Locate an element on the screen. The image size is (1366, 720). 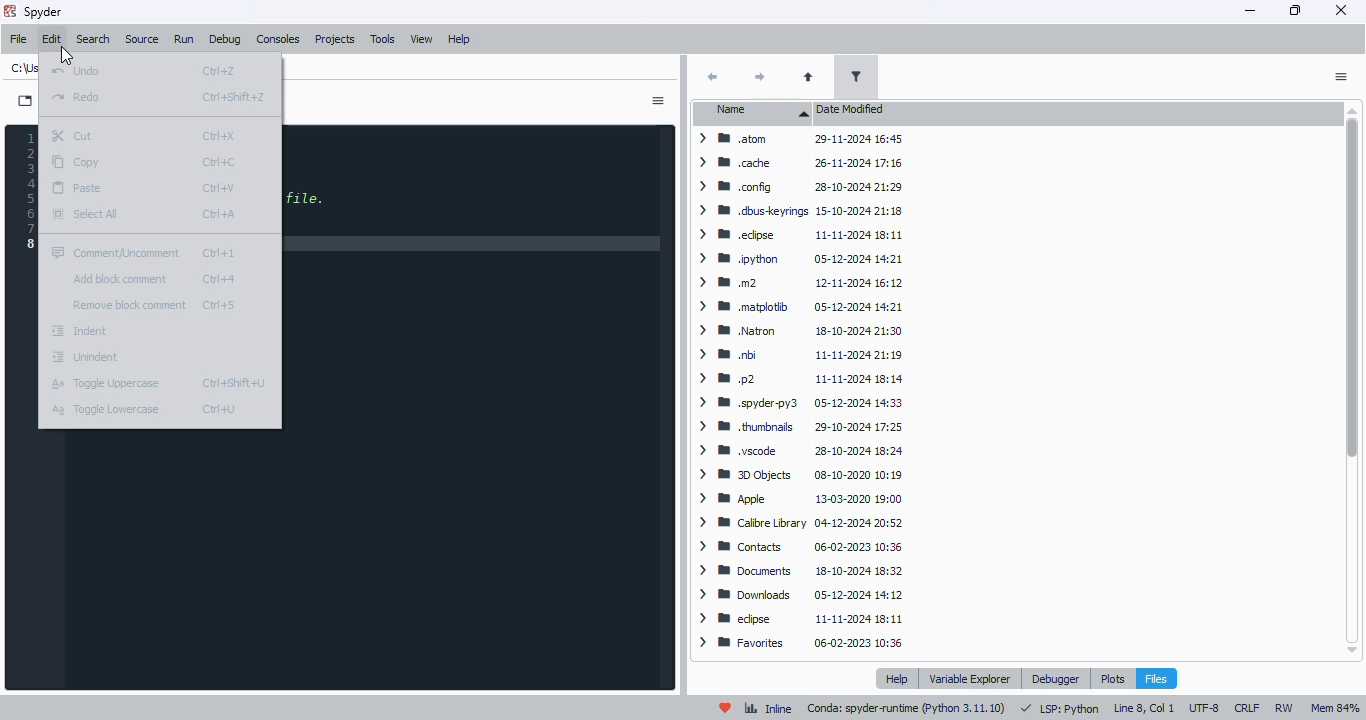
conda: spyder-runtime (python 3. 11. 10) is located at coordinates (906, 708).